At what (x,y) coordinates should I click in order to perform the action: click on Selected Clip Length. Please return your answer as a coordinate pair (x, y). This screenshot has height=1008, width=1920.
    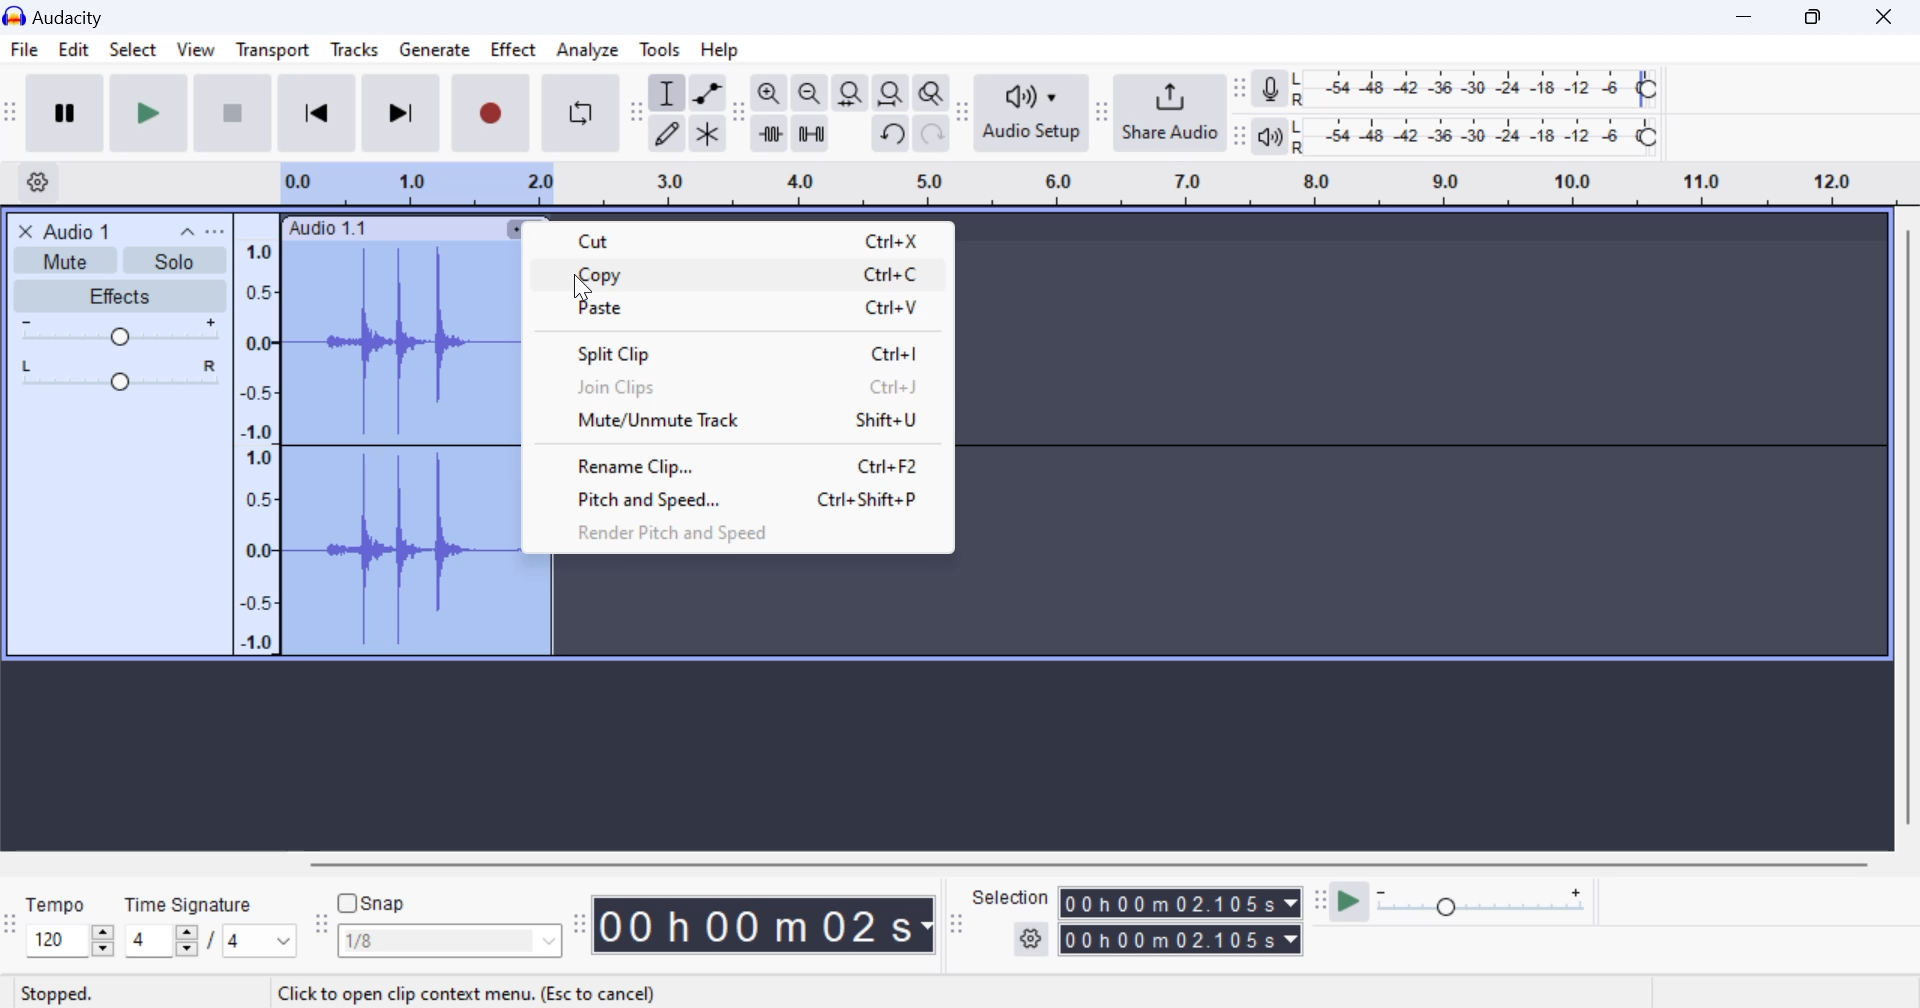
    Looking at the image, I should click on (1184, 924).